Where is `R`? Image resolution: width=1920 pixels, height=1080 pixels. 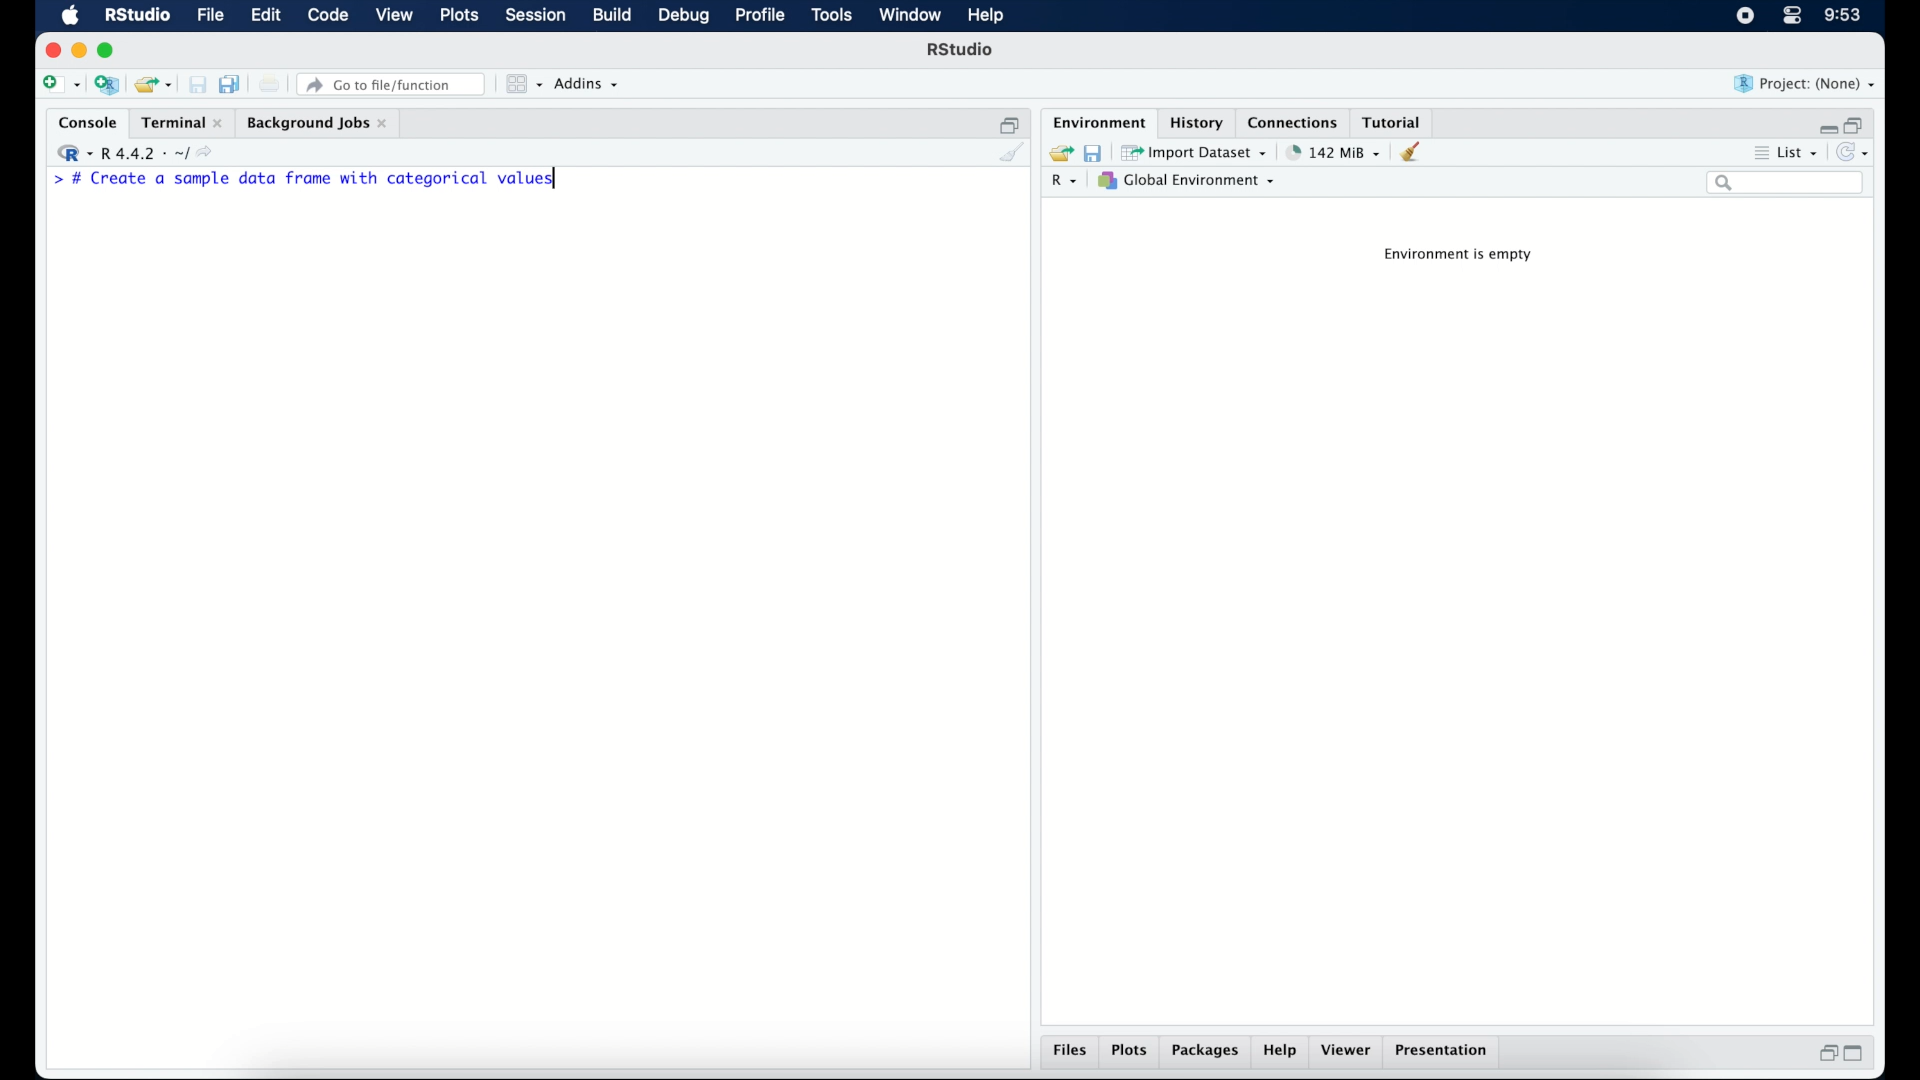
R is located at coordinates (1068, 182).